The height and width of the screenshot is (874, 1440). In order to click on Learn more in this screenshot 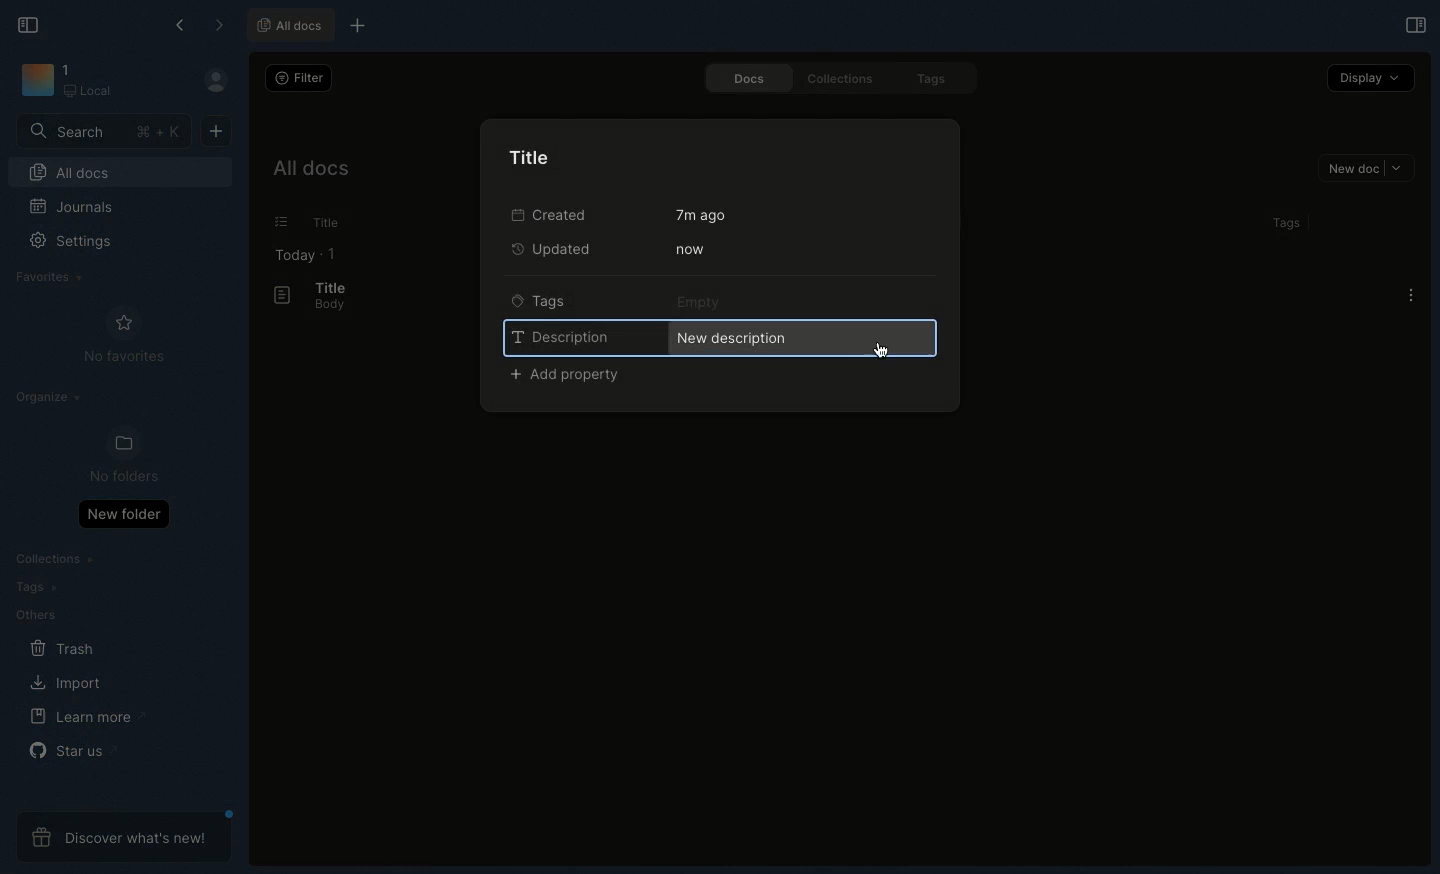, I will do `click(88, 717)`.